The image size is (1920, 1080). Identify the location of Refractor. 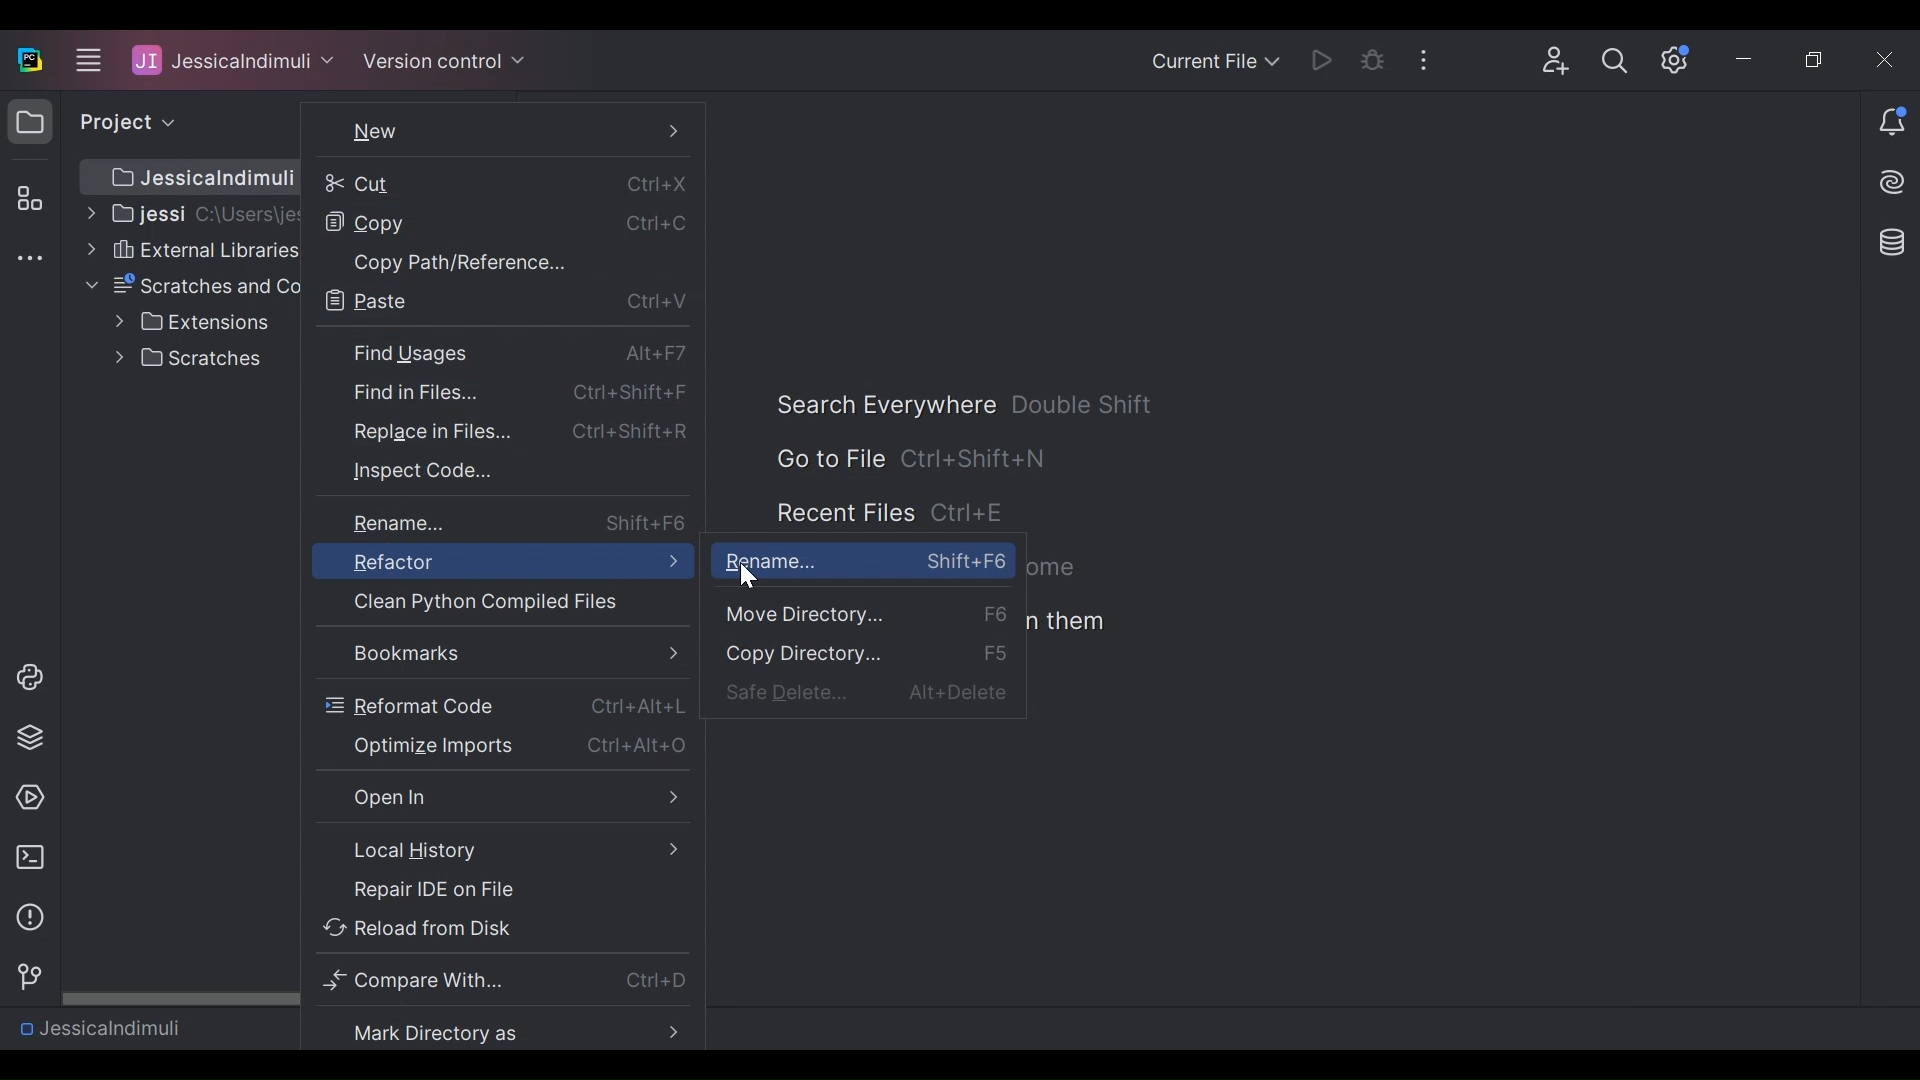
(500, 561).